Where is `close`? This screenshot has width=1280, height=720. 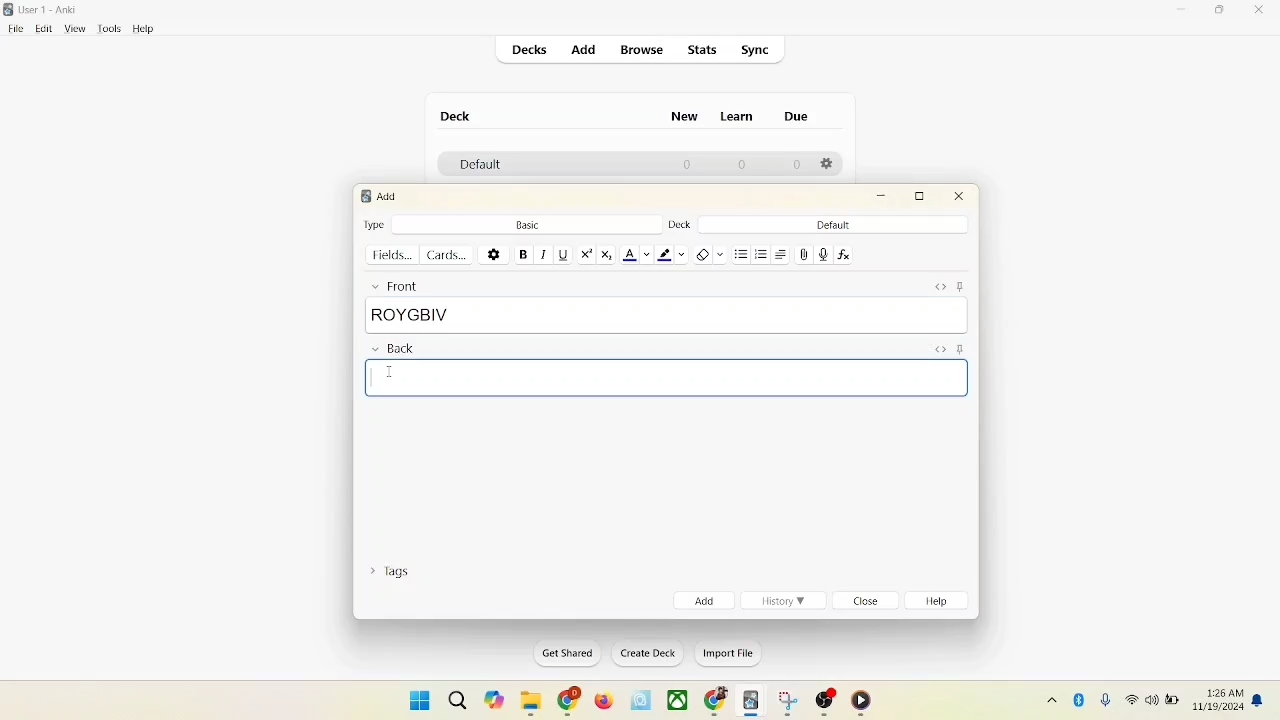
close is located at coordinates (1260, 11).